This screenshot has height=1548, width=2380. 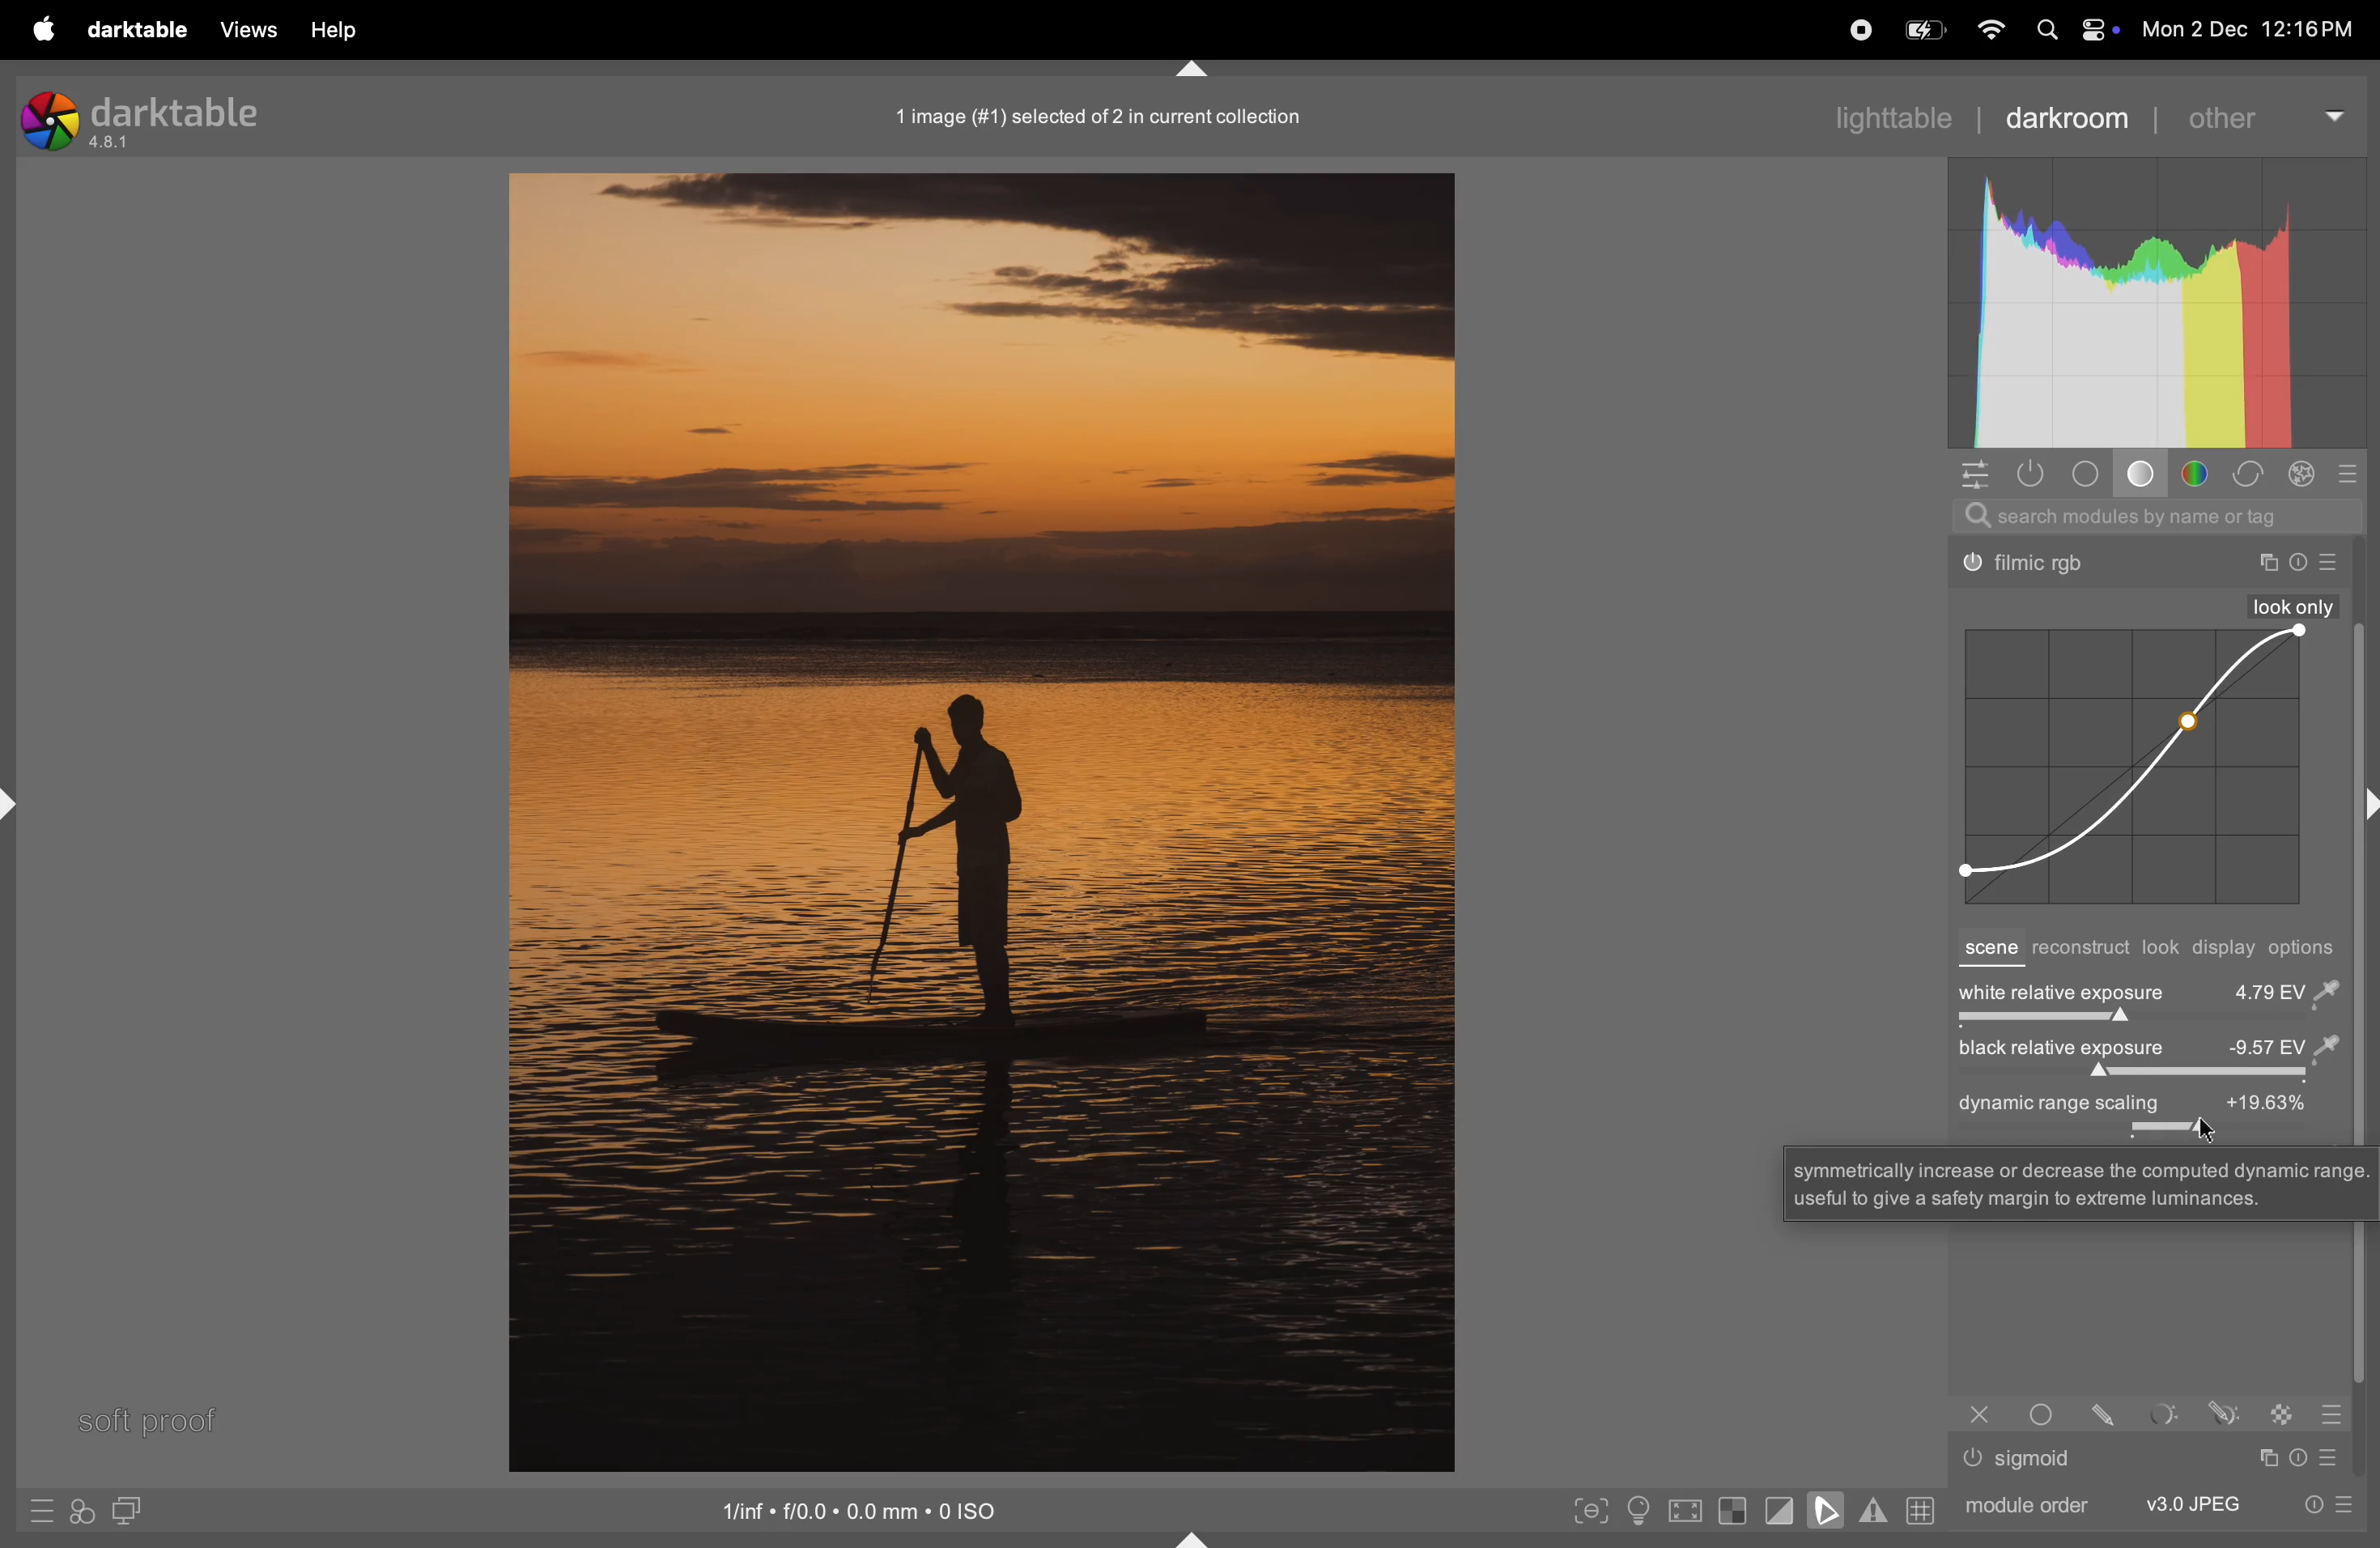 What do you see at coordinates (2148, 990) in the screenshot?
I see `white exposure` at bounding box center [2148, 990].